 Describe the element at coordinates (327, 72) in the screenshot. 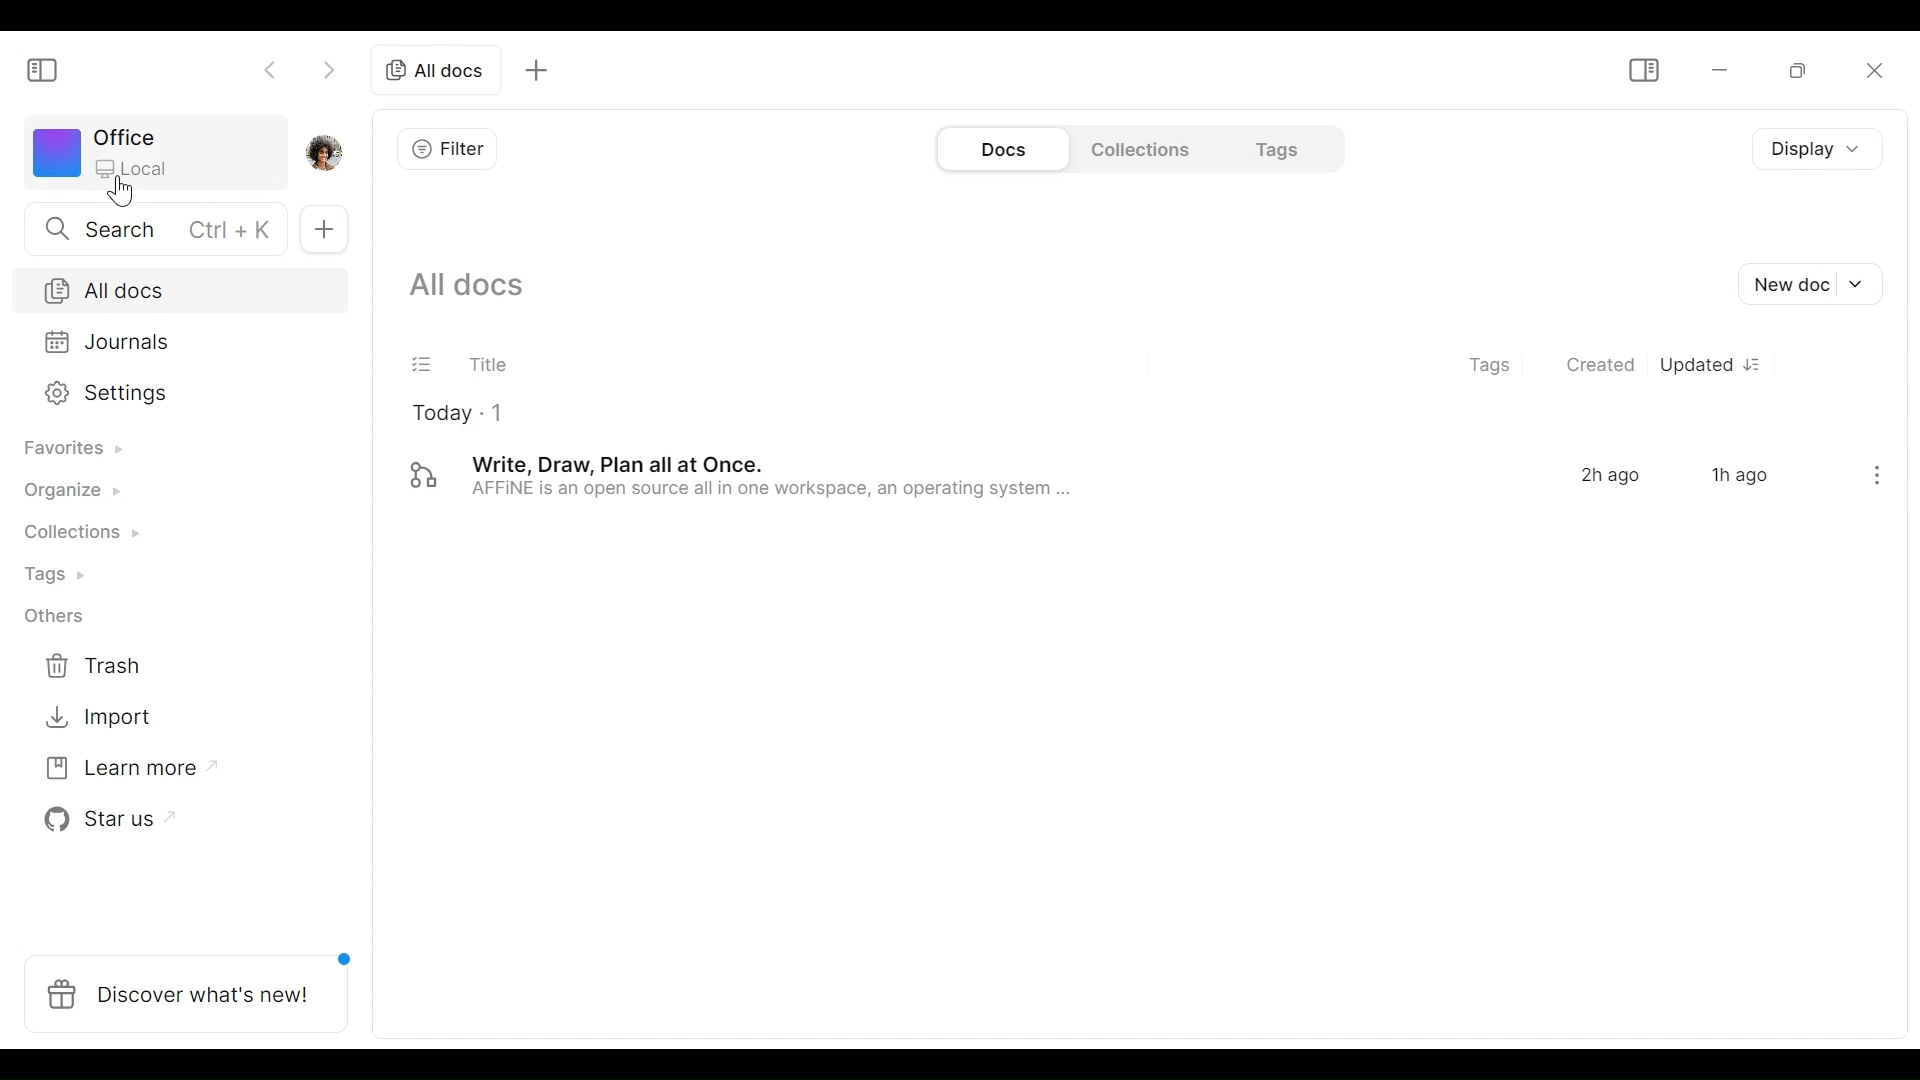

I see `Go forward` at that location.